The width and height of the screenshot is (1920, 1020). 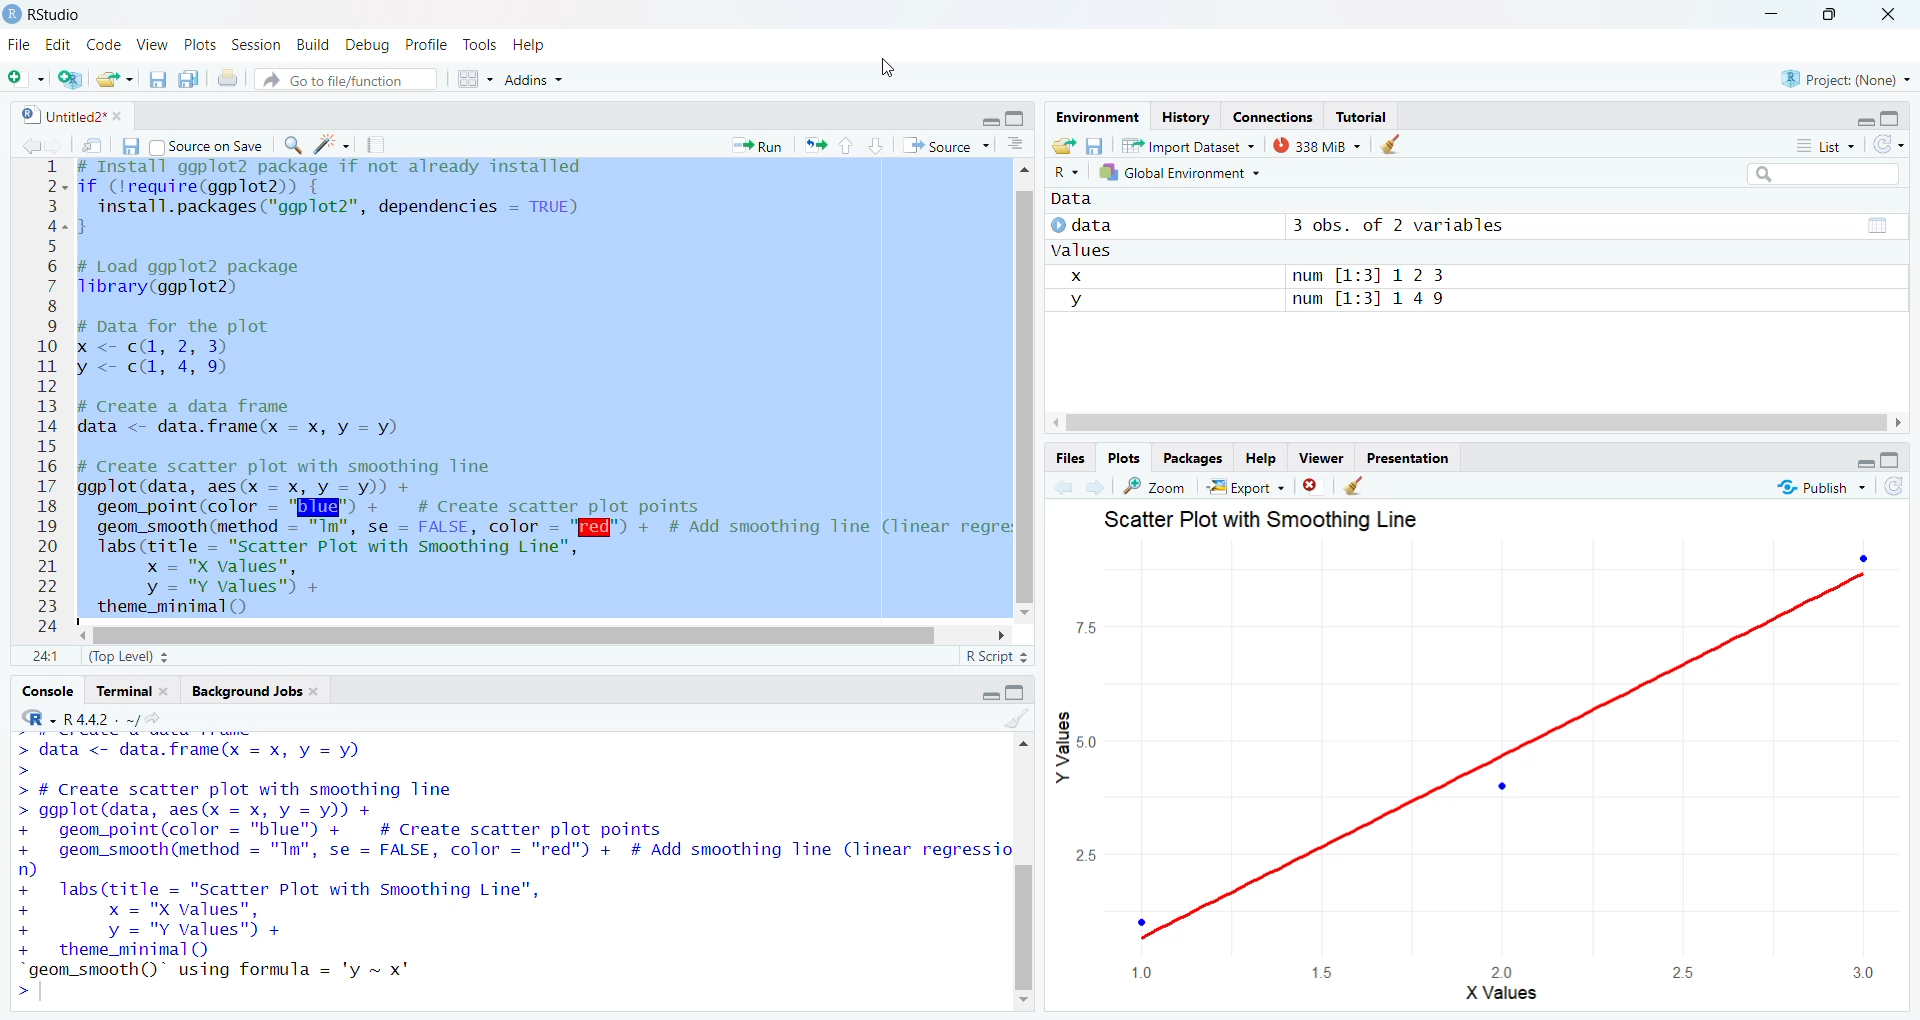 What do you see at coordinates (74, 78) in the screenshot?
I see `create new project` at bounding box center [74, 78].